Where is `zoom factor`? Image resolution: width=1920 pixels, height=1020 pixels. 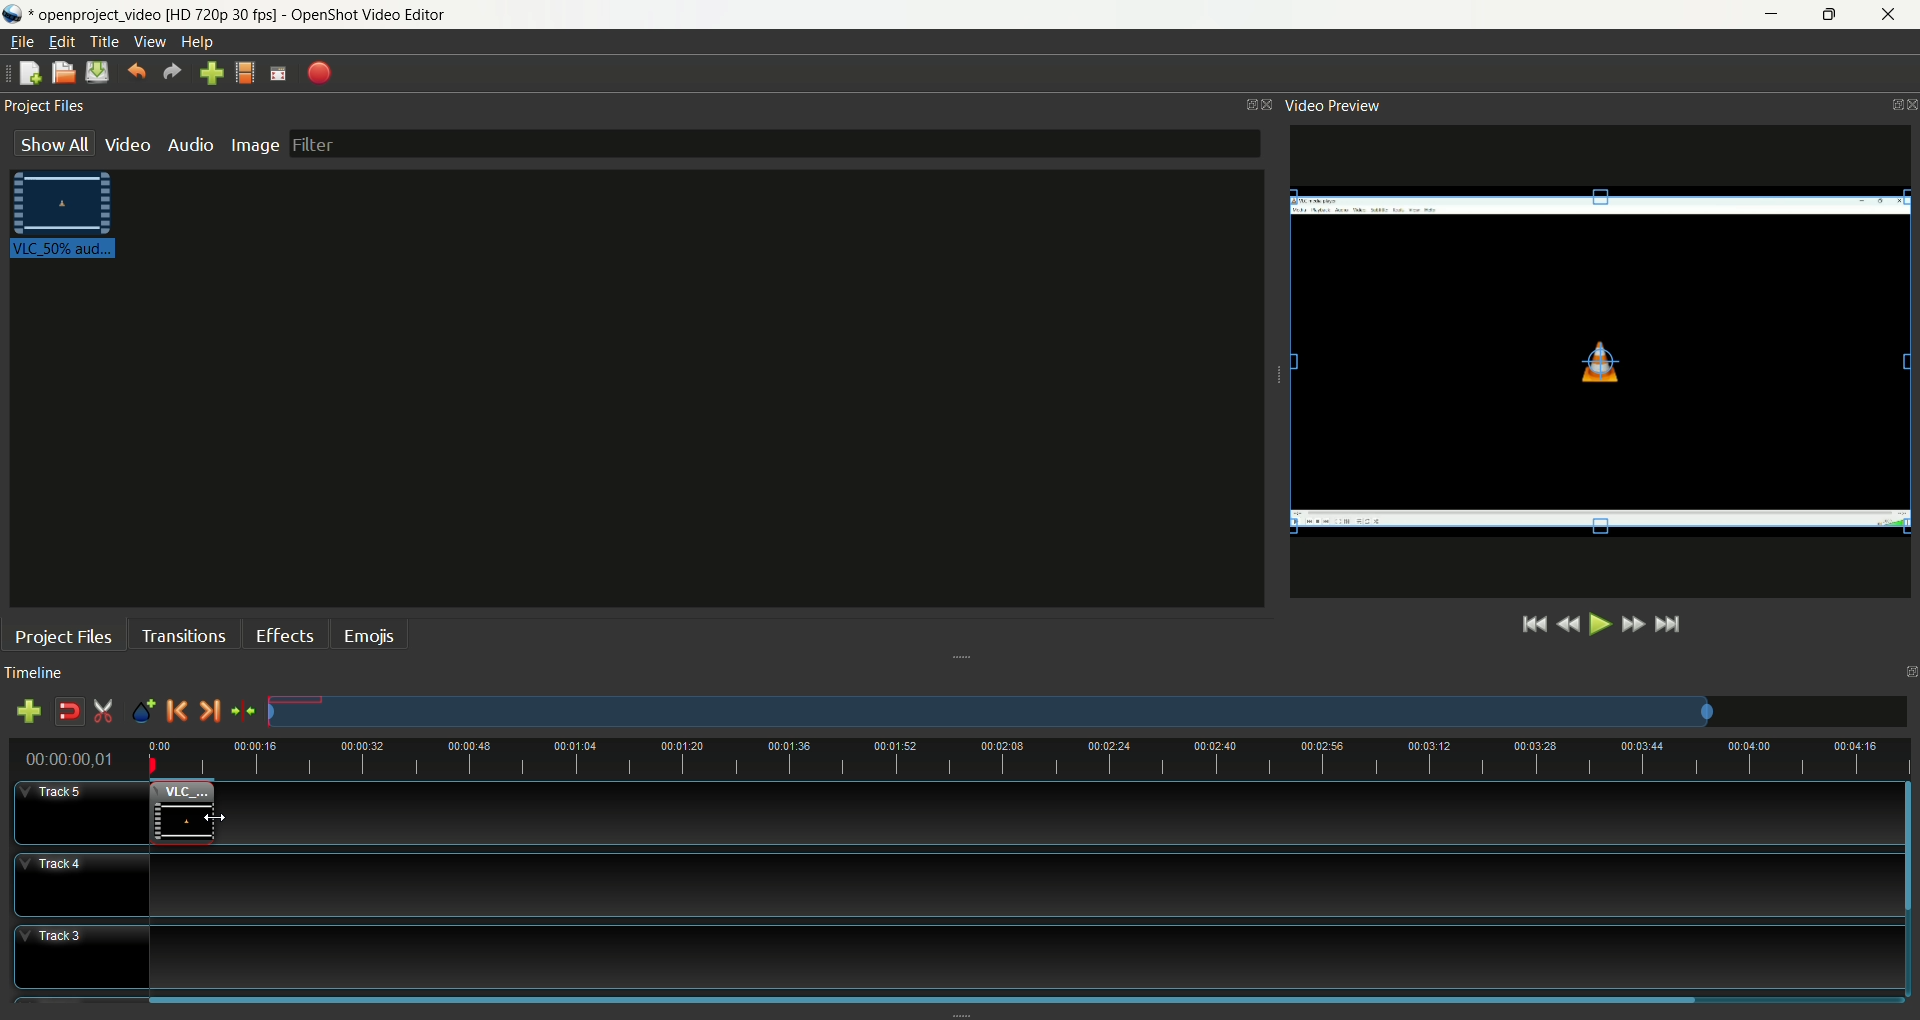
zoom factor is located at coordinates (1087, 712).